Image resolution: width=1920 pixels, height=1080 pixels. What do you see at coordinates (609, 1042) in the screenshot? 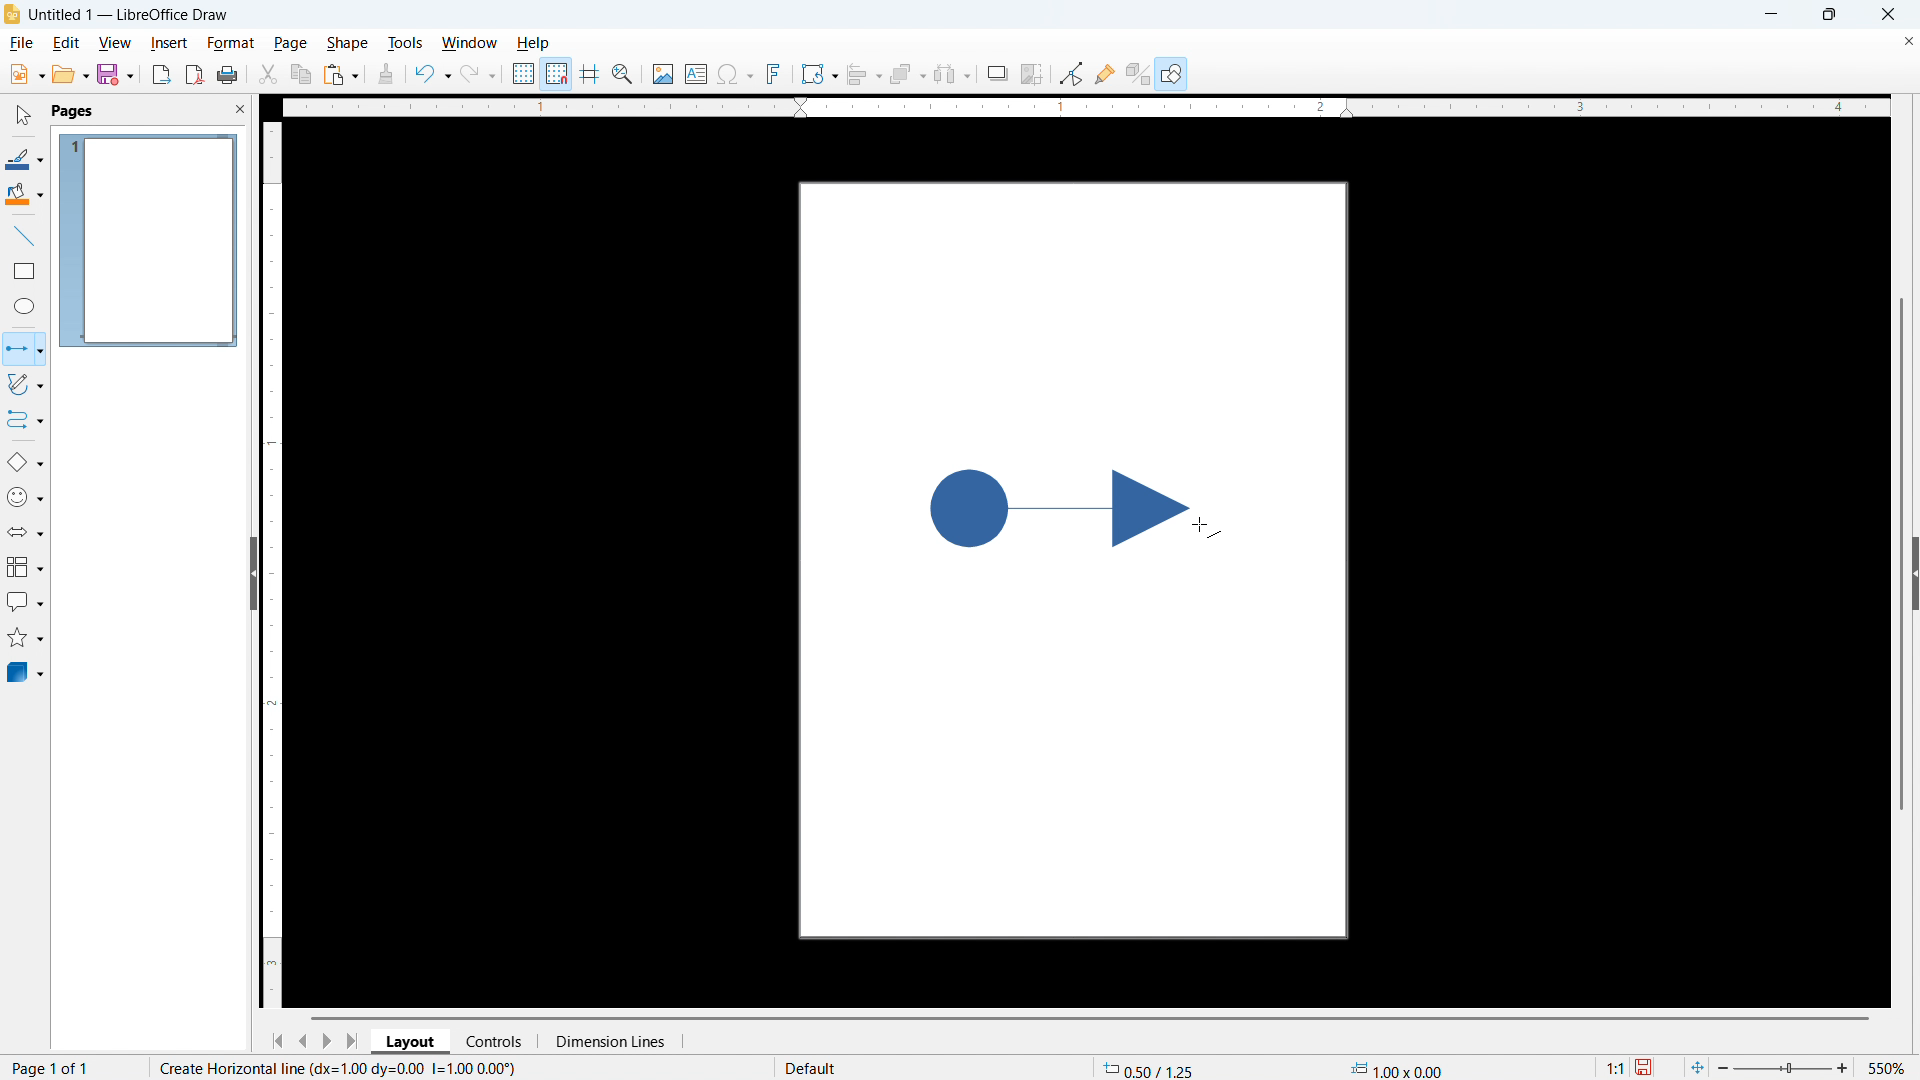
I see `Dimension lines ` at bounding box center [609, 1042].